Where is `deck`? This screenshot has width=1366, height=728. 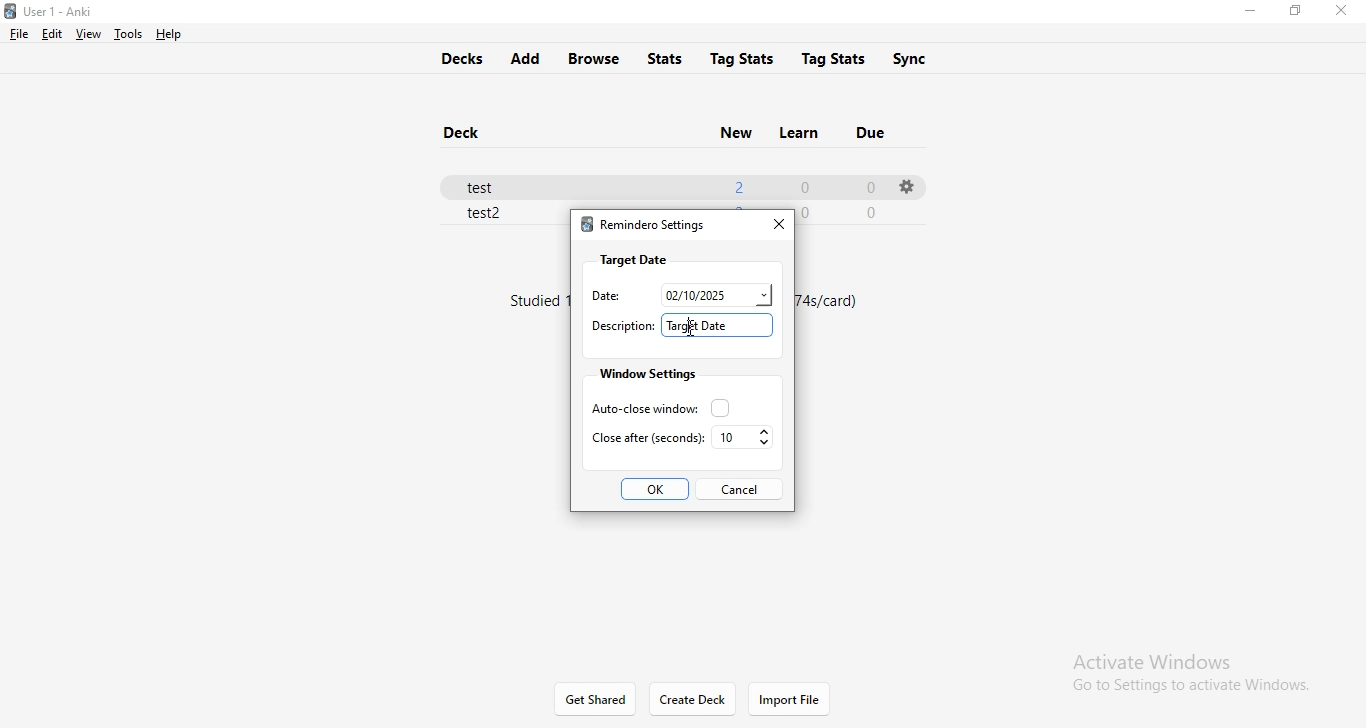 deck is located at coordinates (467, 134).